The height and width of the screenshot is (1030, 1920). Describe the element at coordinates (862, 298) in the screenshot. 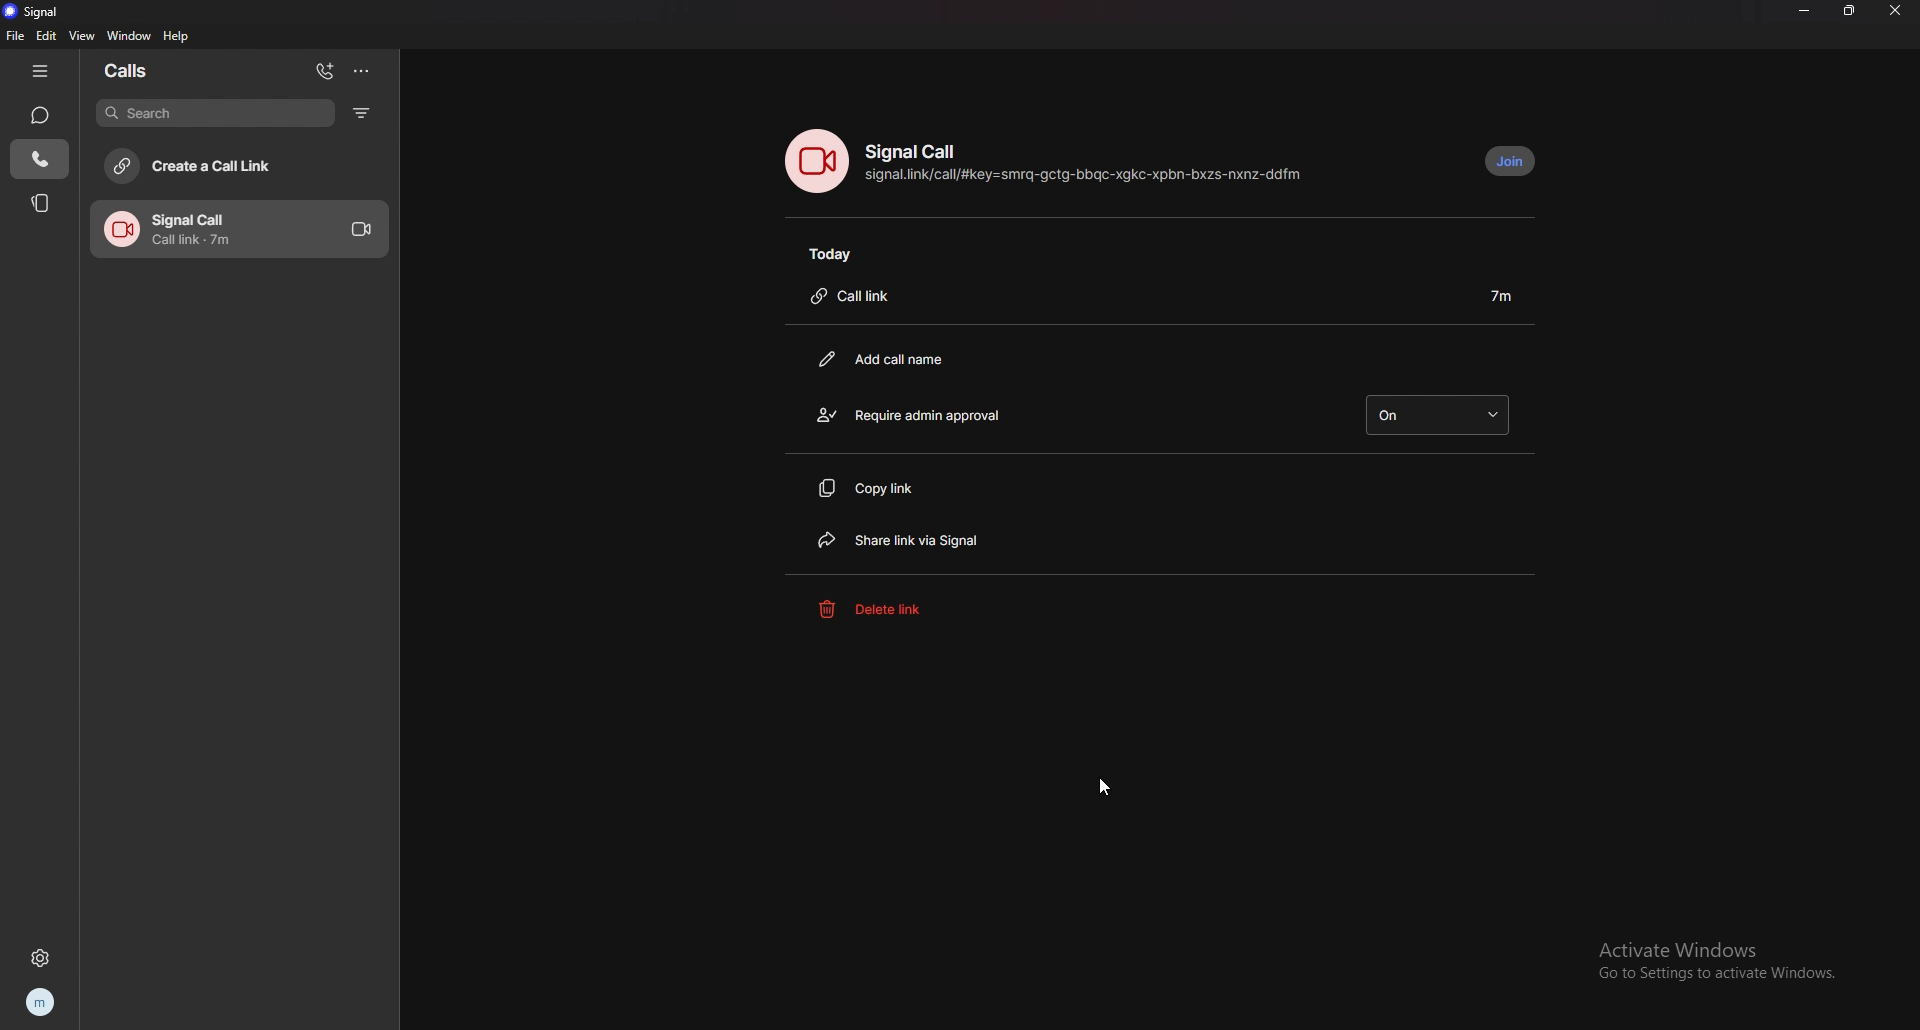

I see `call link` at that location.